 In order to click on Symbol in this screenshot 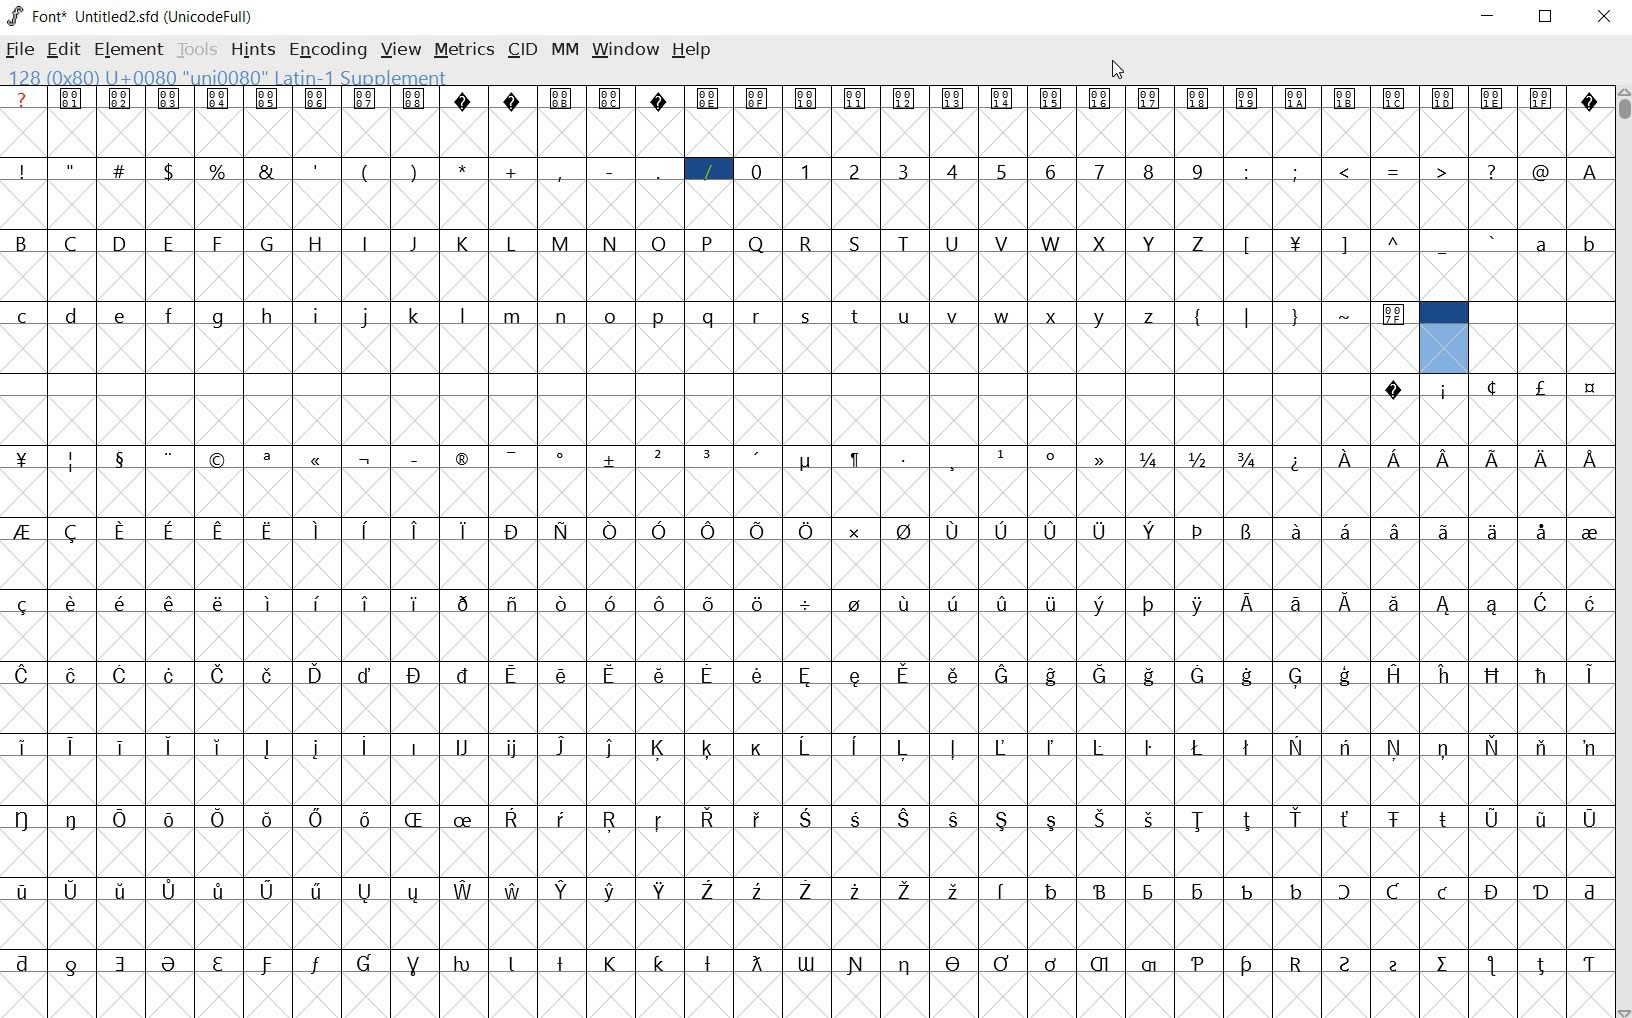, I will do `click(320, 962)`.